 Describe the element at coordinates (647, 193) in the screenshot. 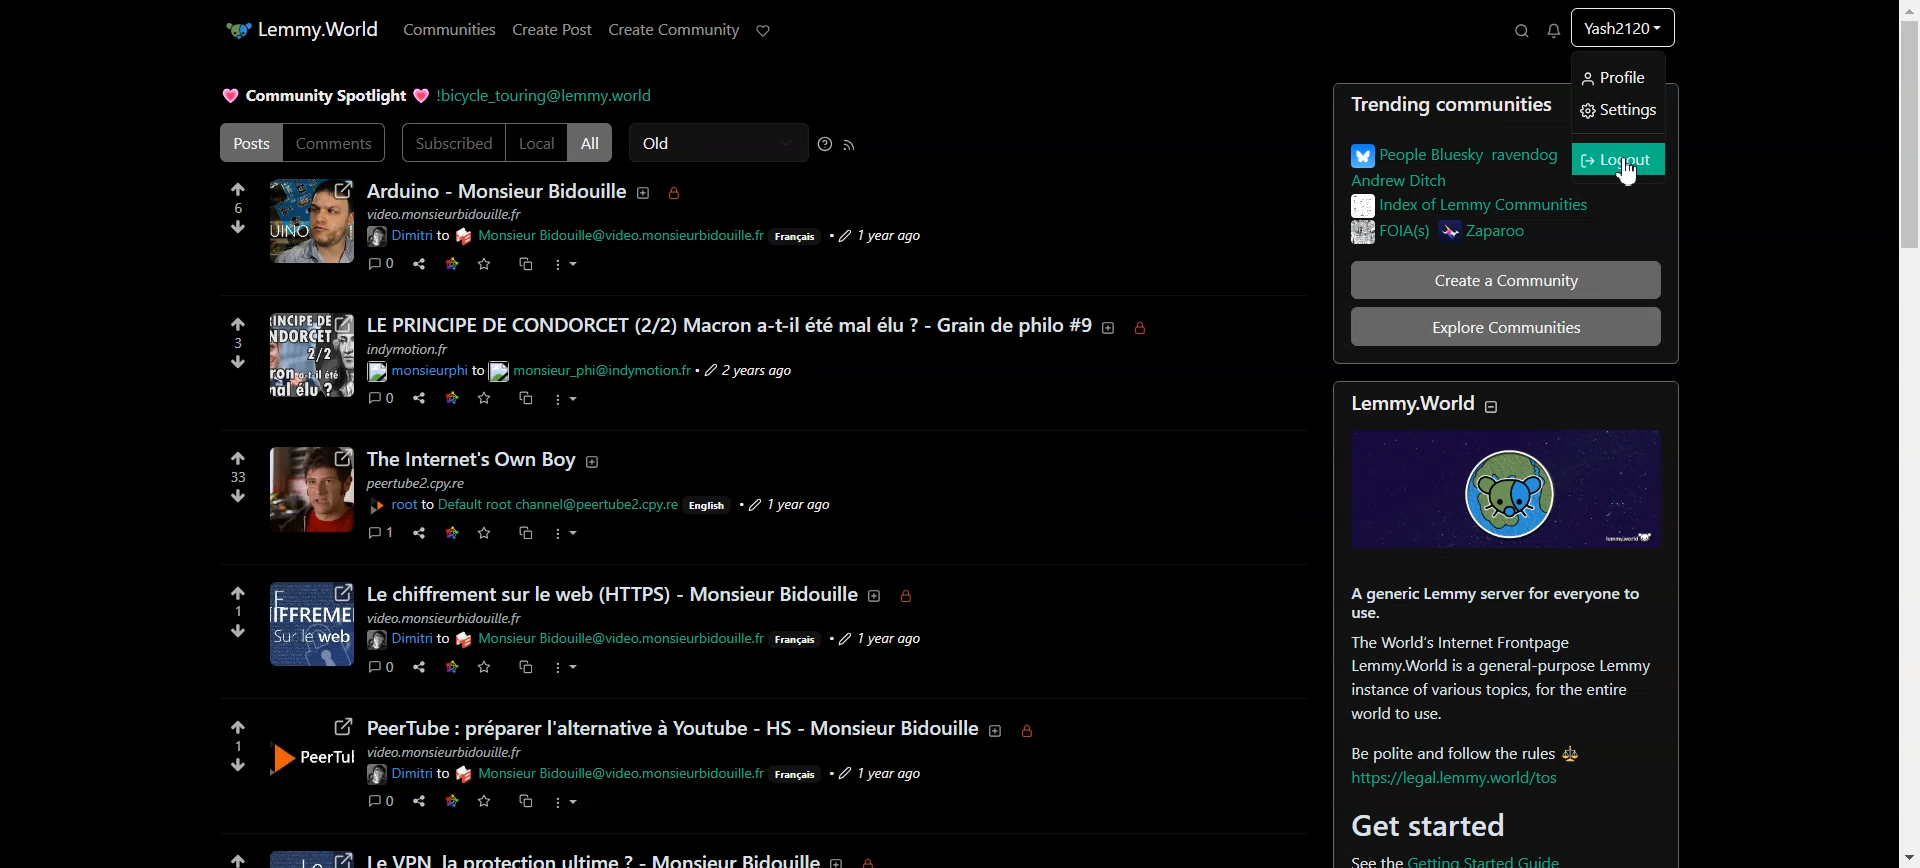

I see `About` at that location.